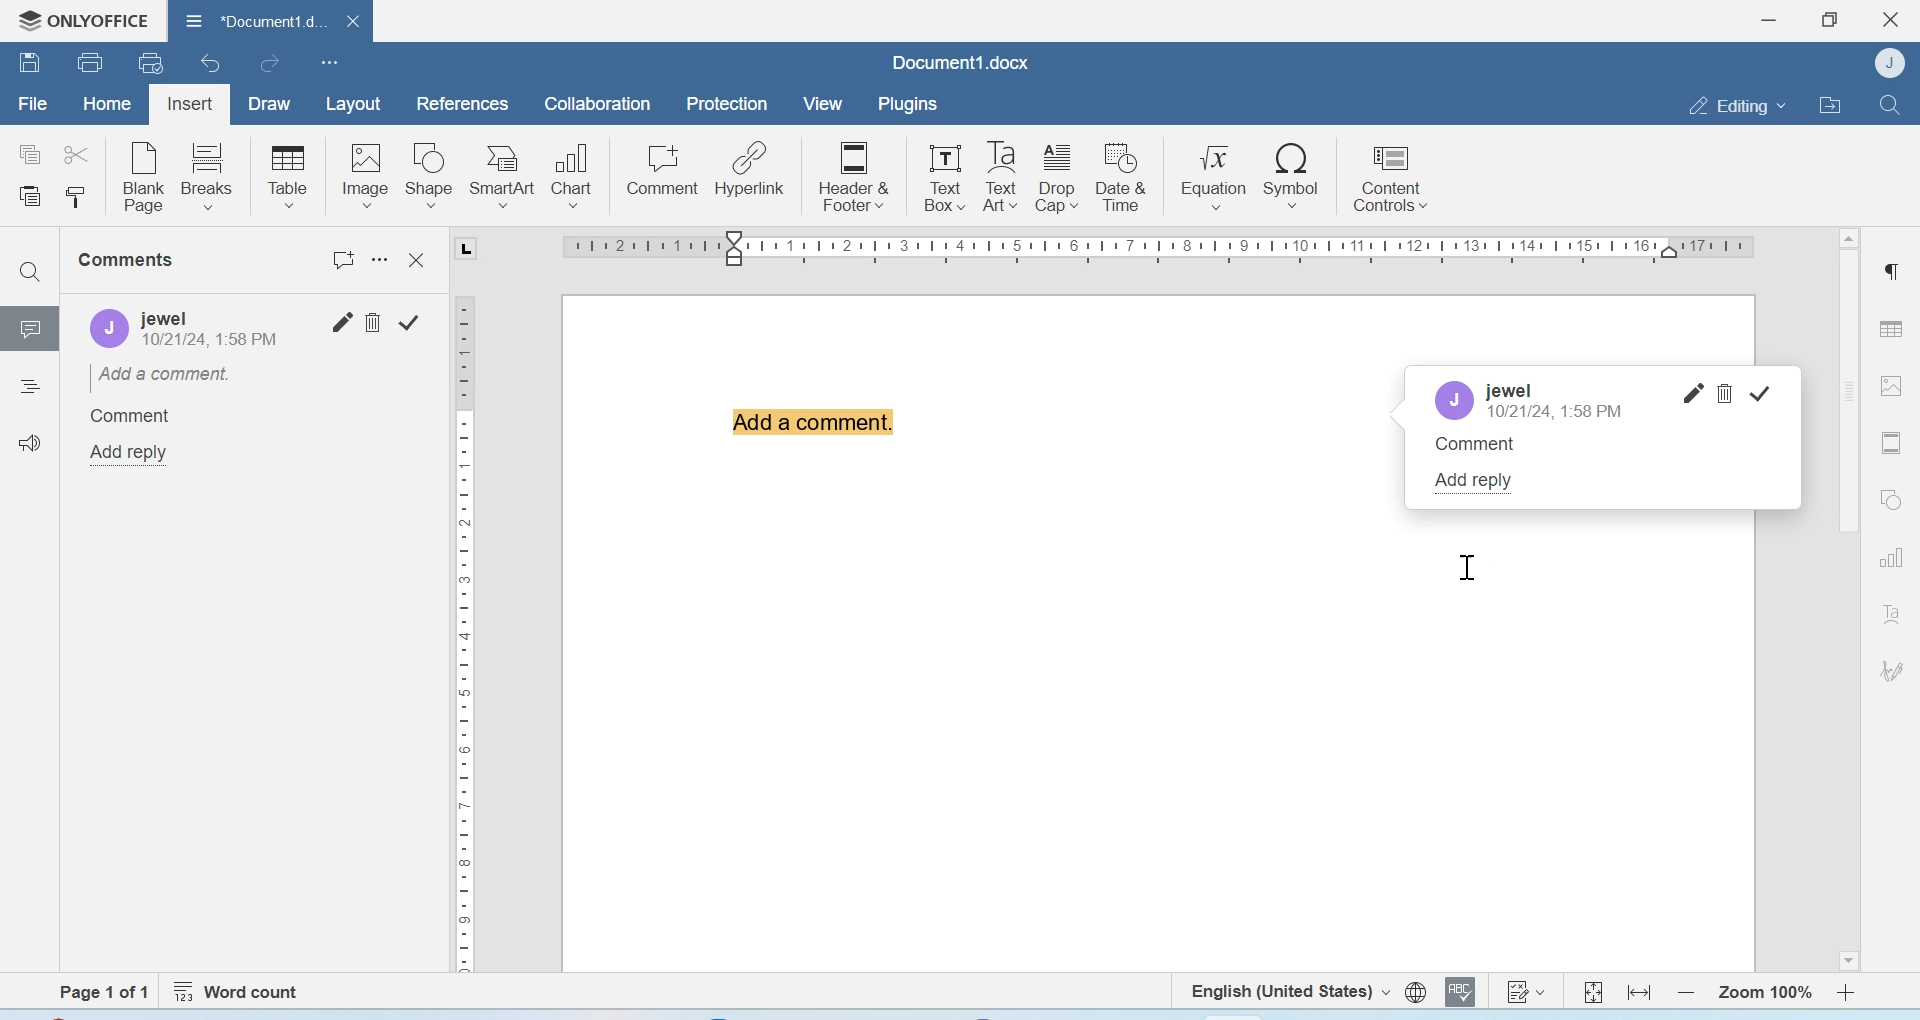 The image size is (1920, 1020). I want to click on Resolve, so click(1761, 394).